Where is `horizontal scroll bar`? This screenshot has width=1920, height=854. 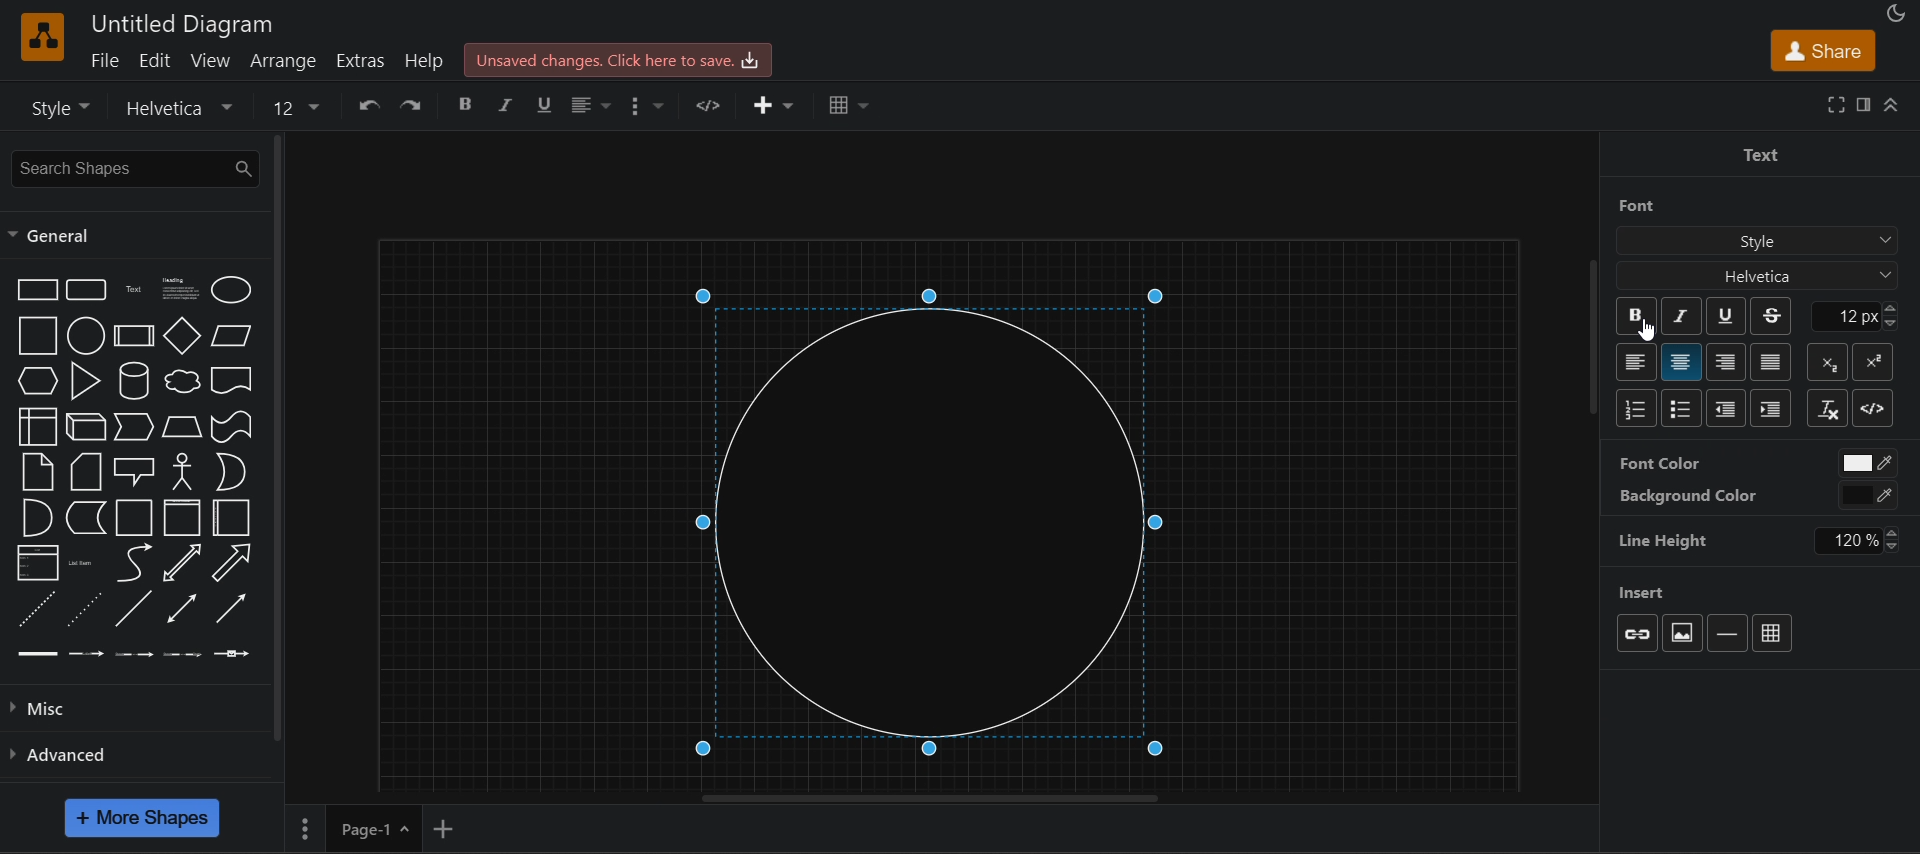
horizontal scroll bar is located at coordinates (933, 801).